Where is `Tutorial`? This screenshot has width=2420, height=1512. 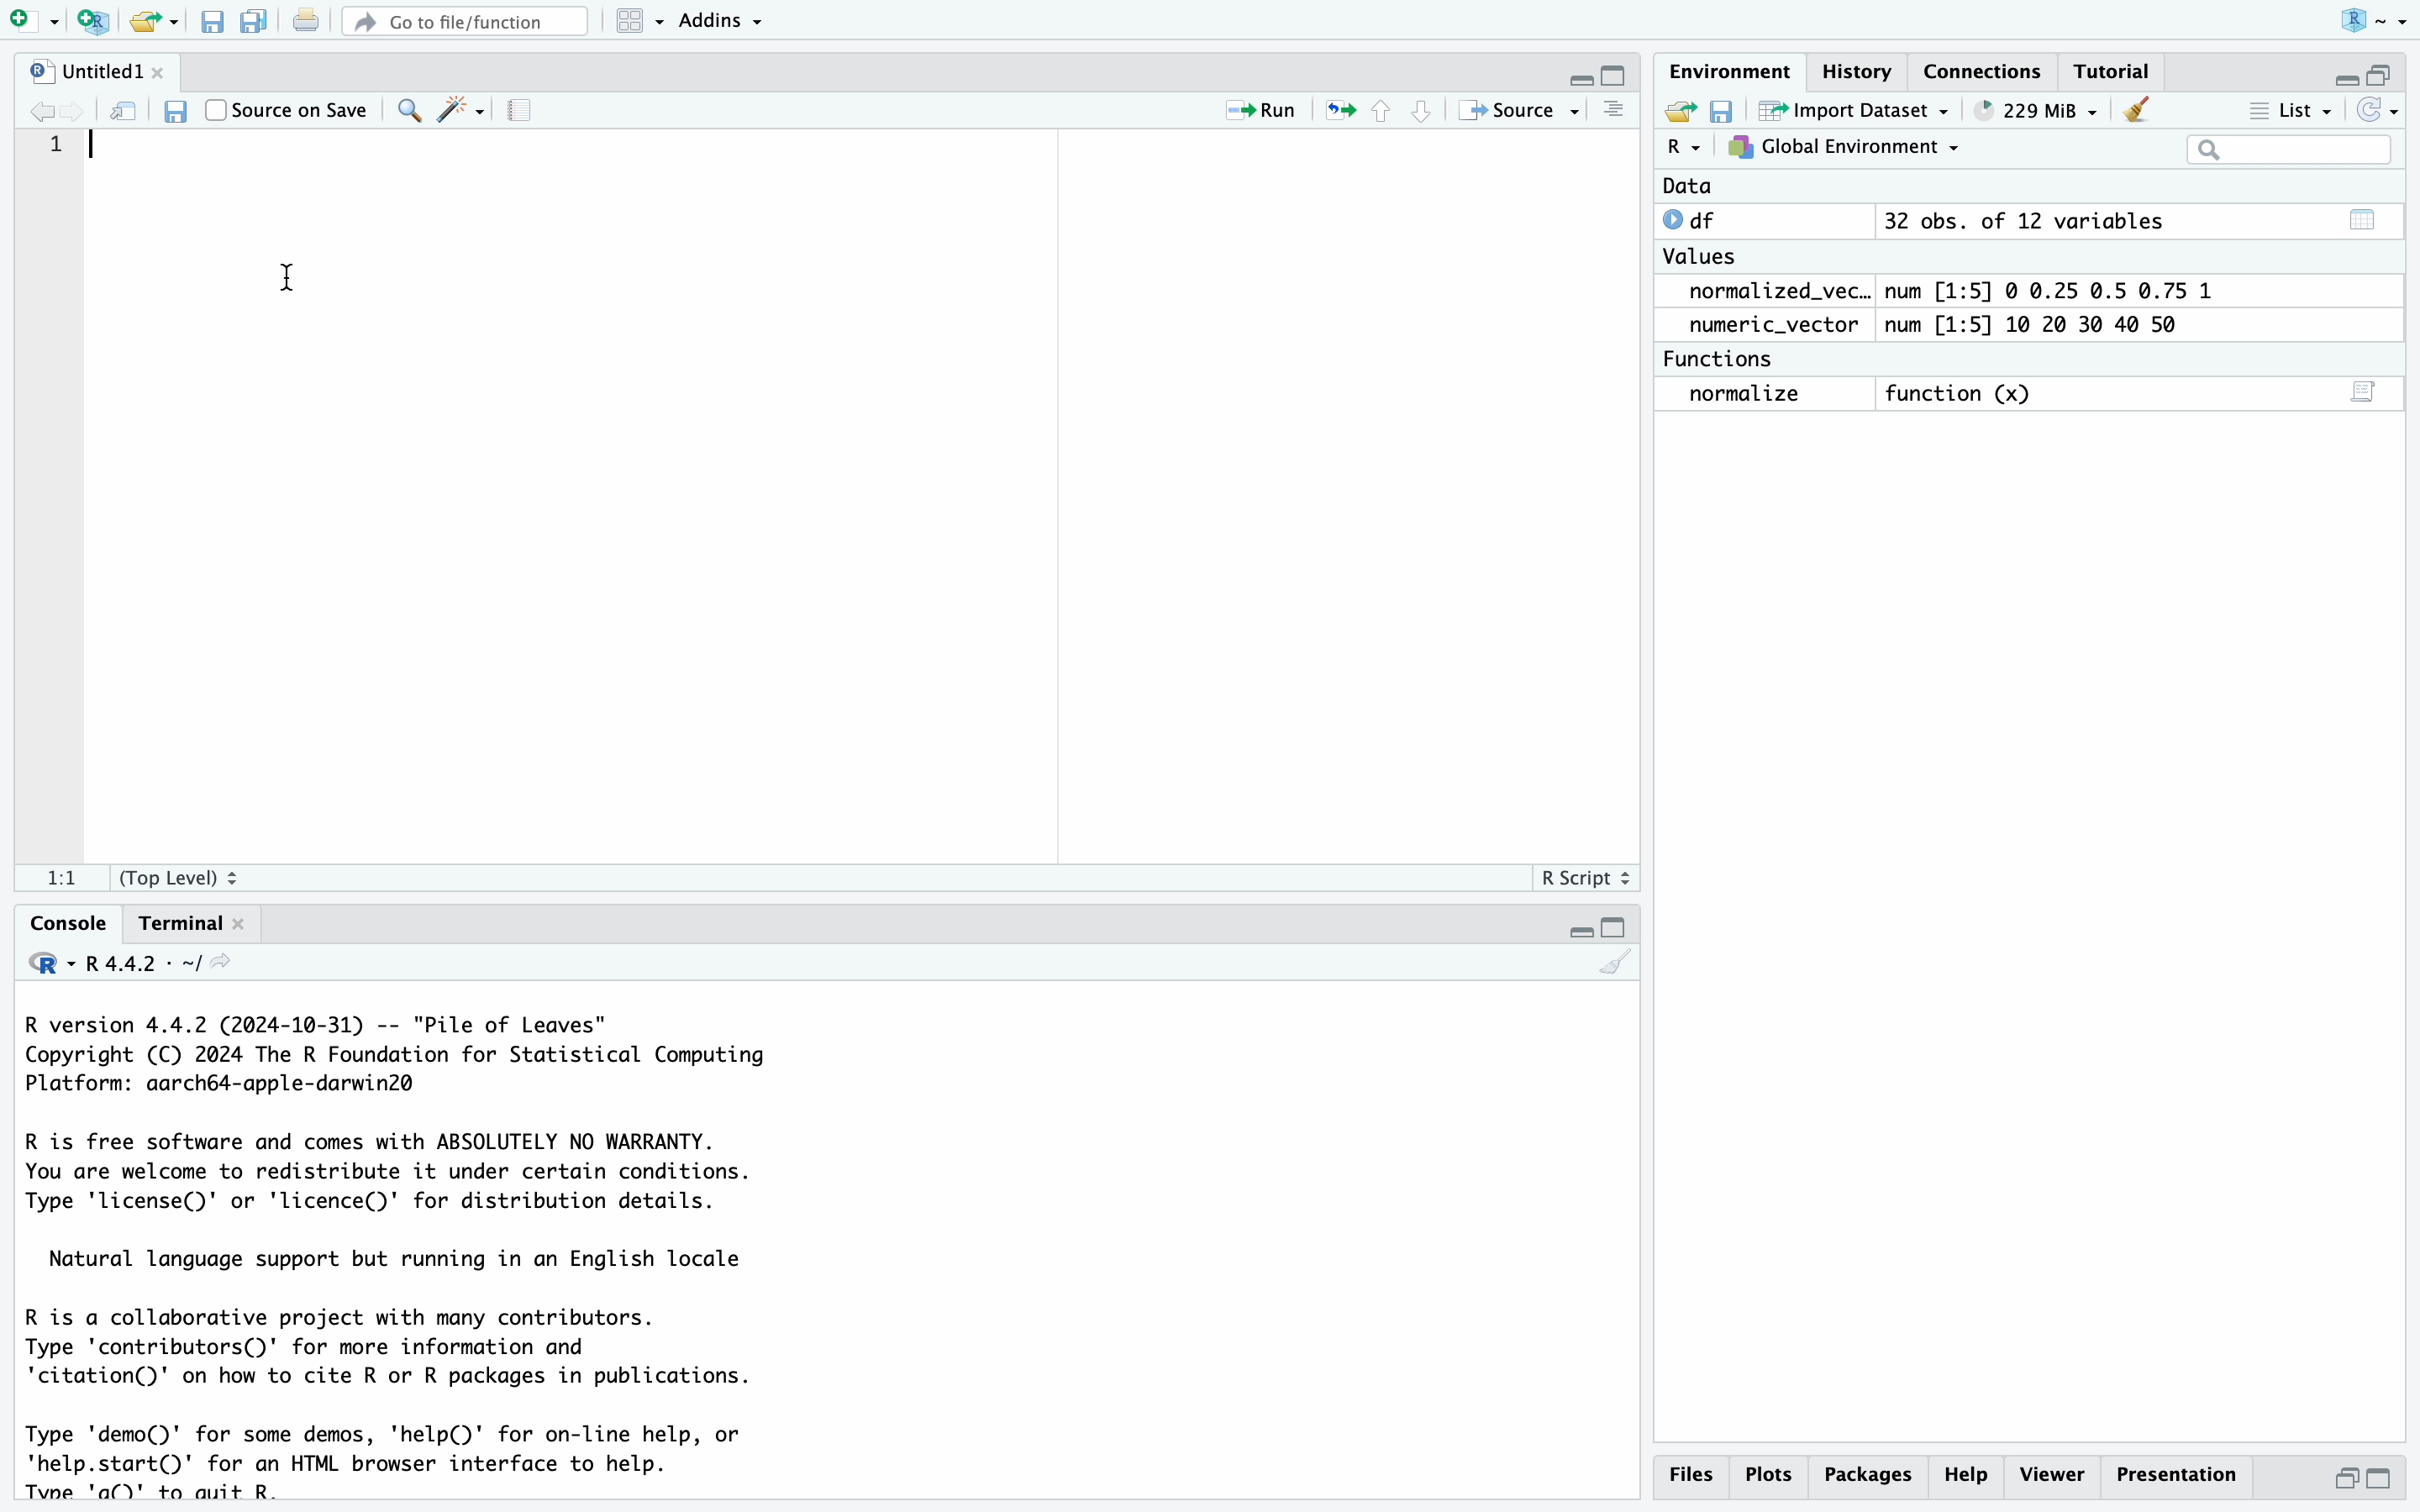
Tutorial is located at coordinates (2118, 73).